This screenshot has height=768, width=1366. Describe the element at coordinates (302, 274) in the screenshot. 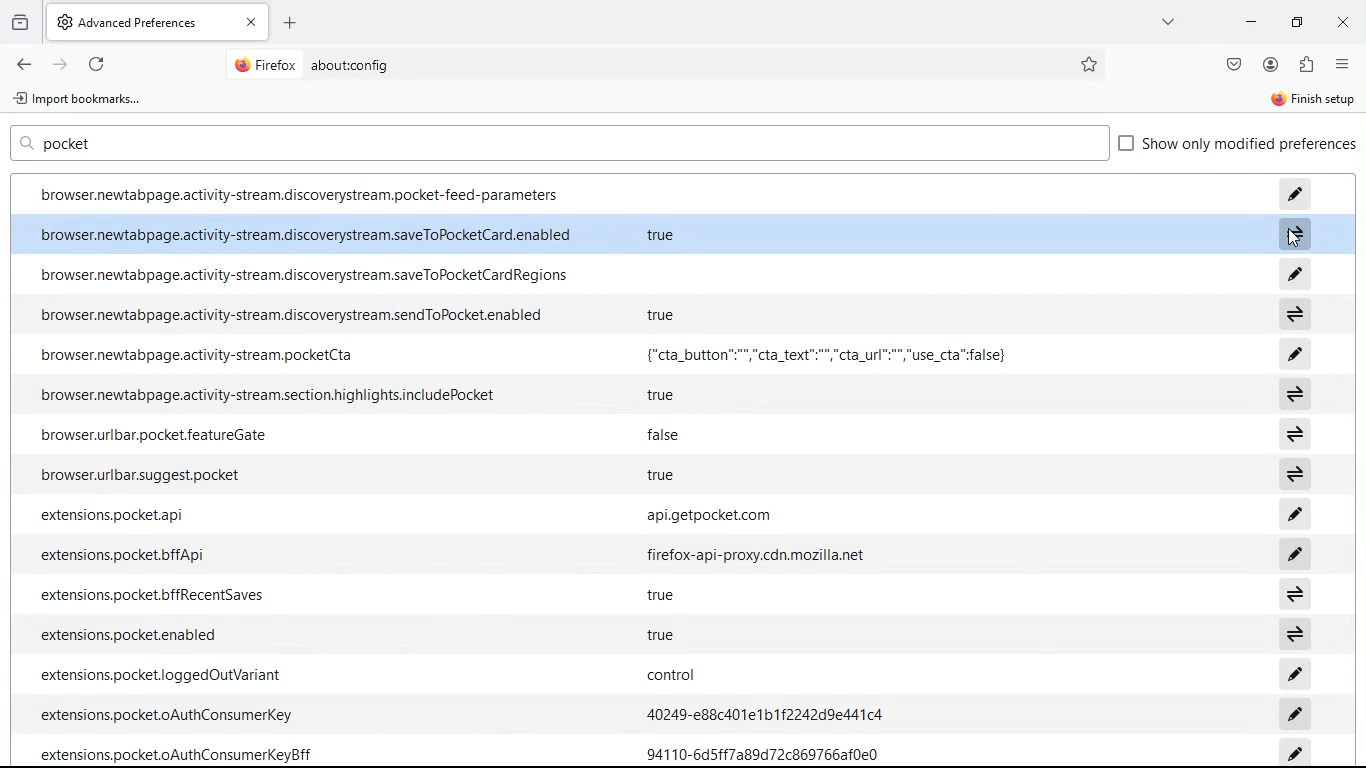

I see `browser.newtabpage.activity-stream.discoverystream.saveToPocketCardRegions` at that location.